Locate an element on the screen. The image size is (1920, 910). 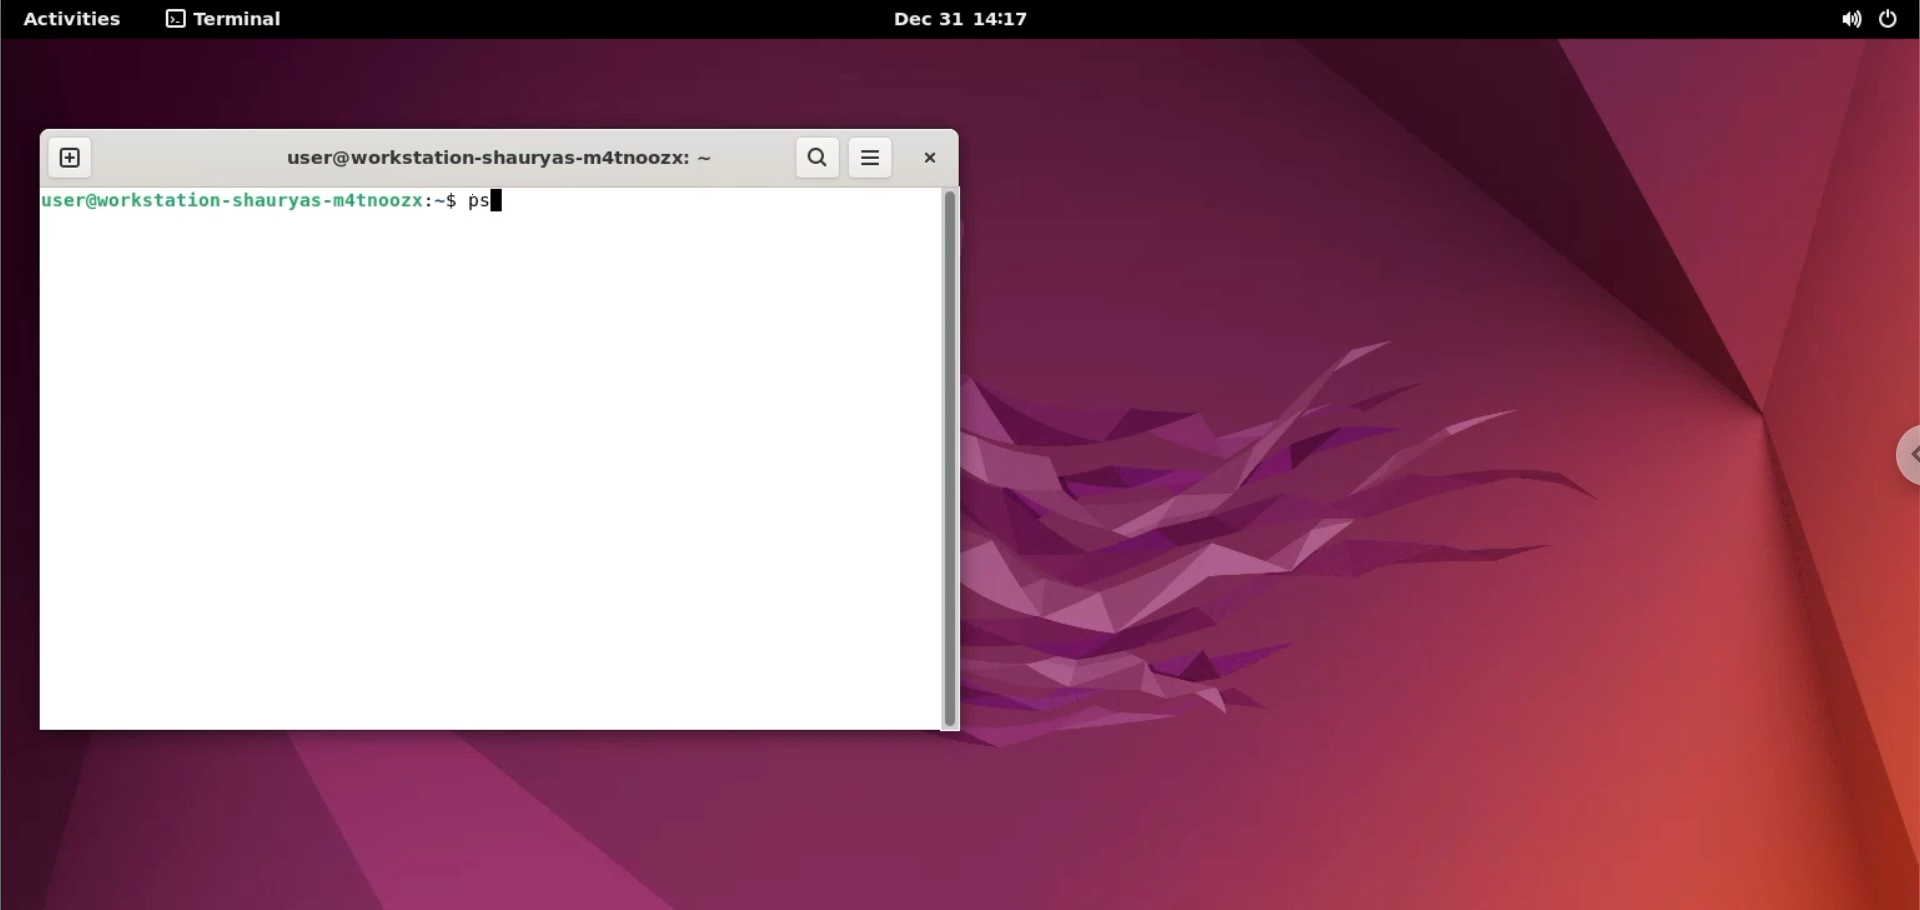
ps is located at coordinates (491, 201).